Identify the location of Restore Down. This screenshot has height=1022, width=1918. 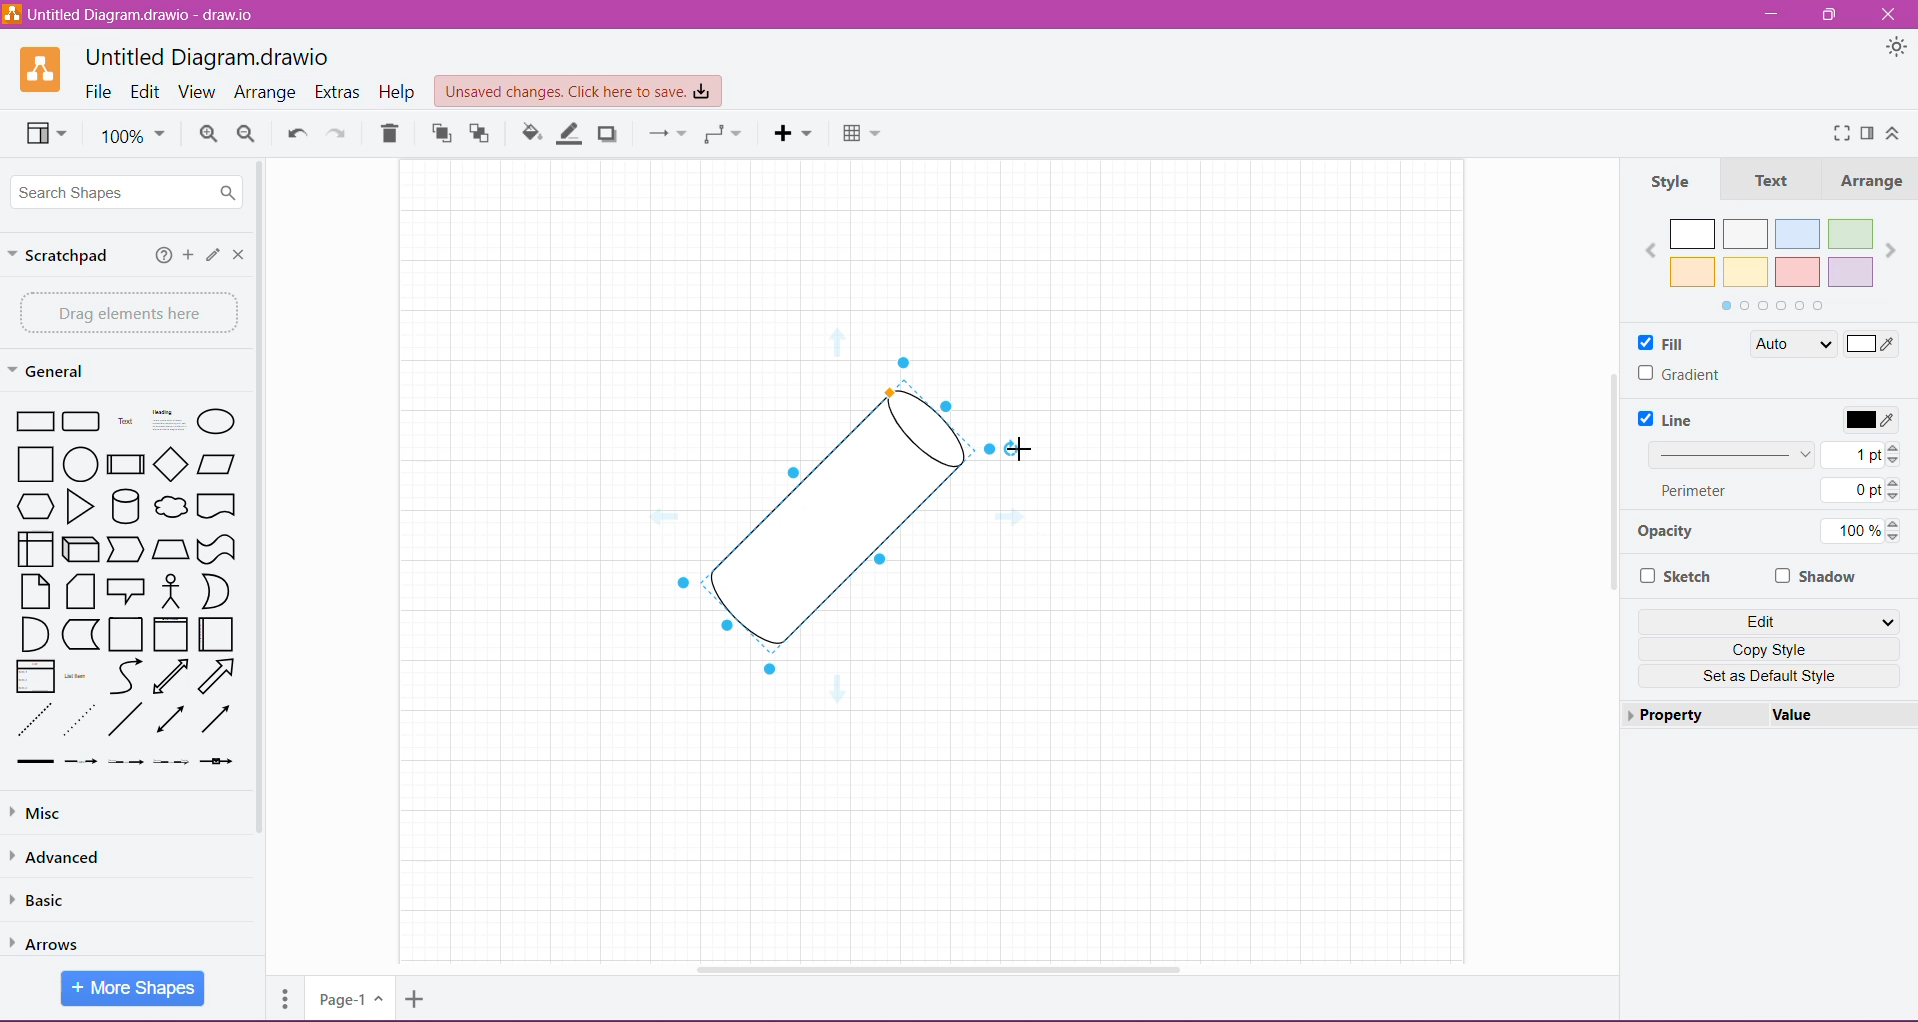
(1830, 15).